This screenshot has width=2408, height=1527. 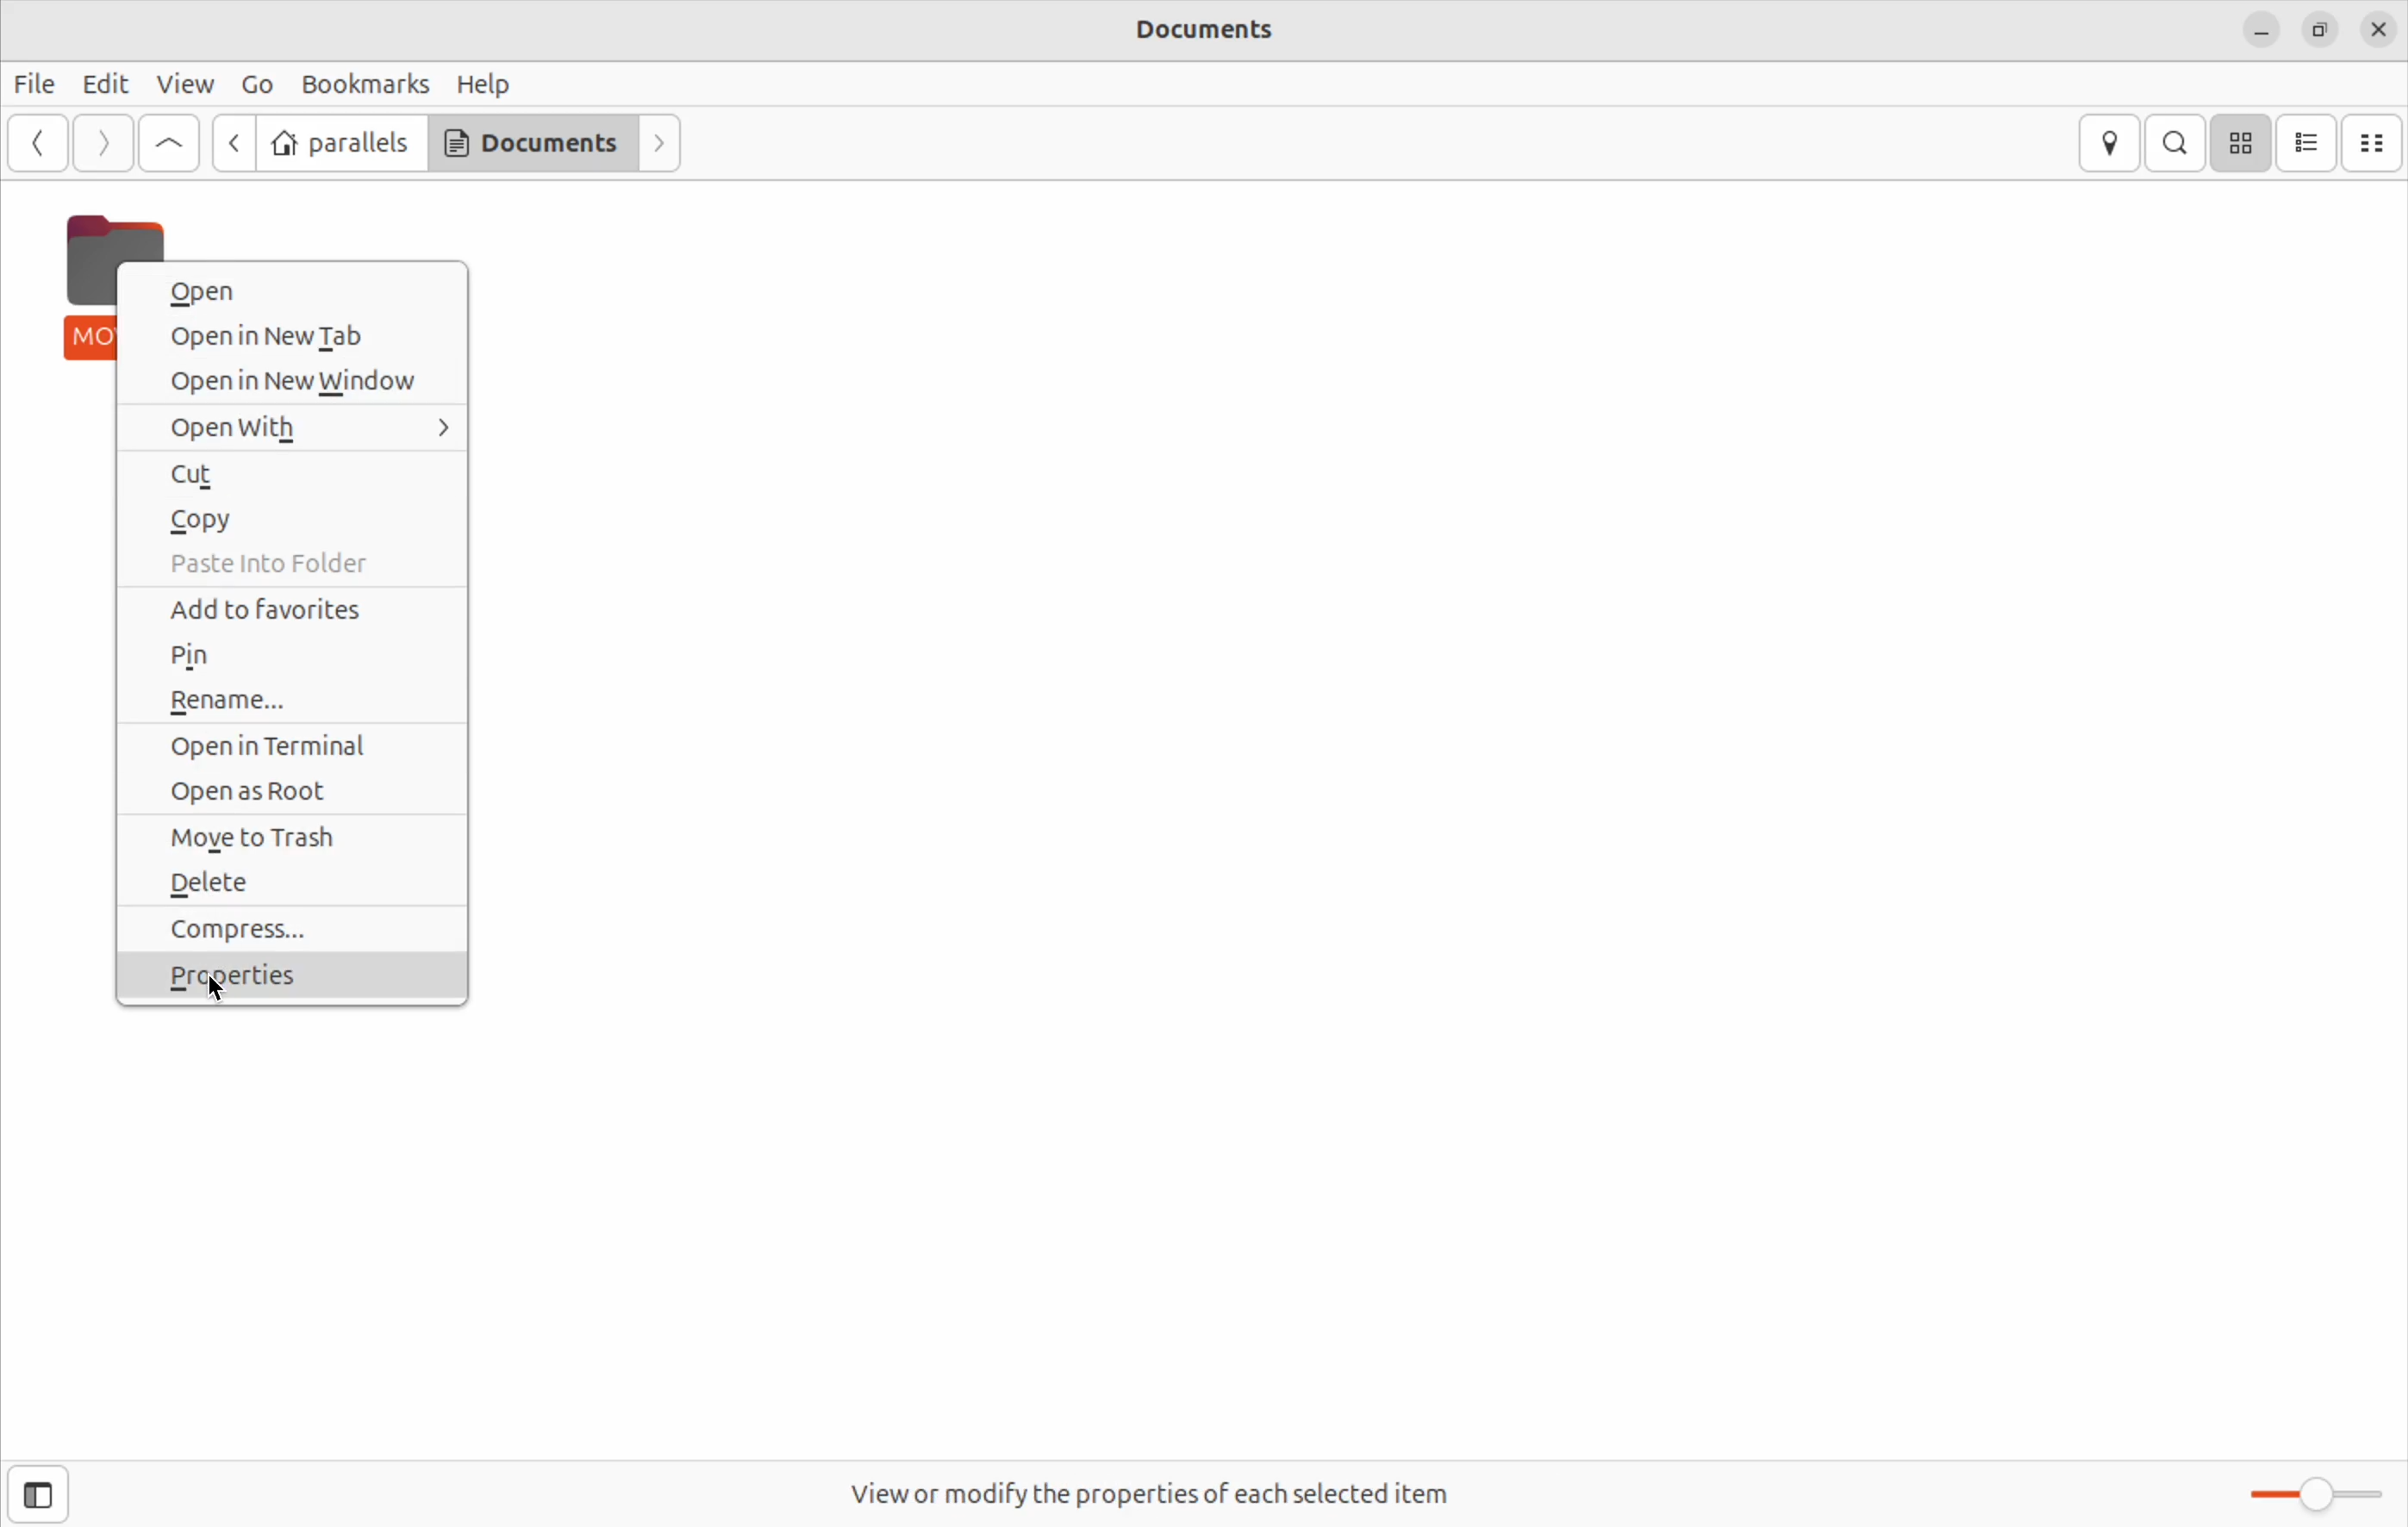 What do you see at coordinates (292, 983) in the screenshot?
I see `properties` at bounding box center [292, 983].